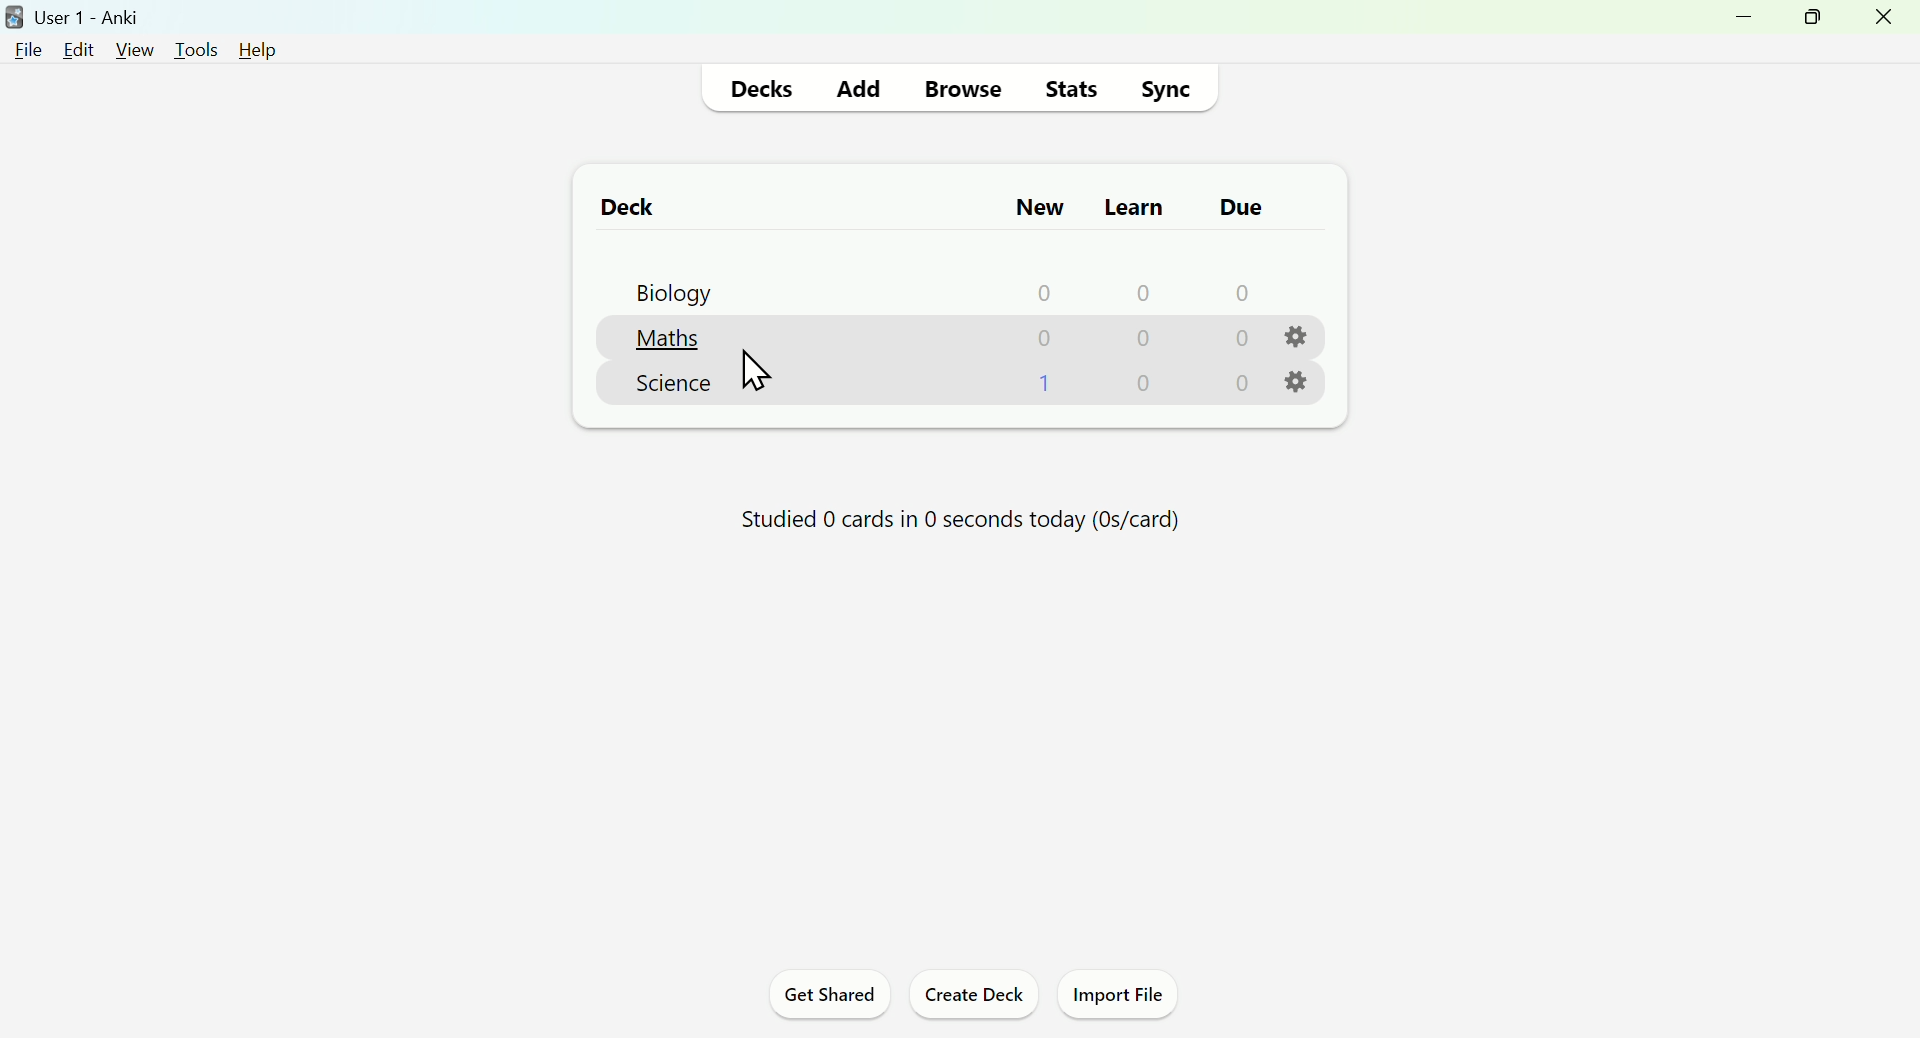  Describe the element at coordinates (1242, 384) in the screenshot. I see `0` at that location.